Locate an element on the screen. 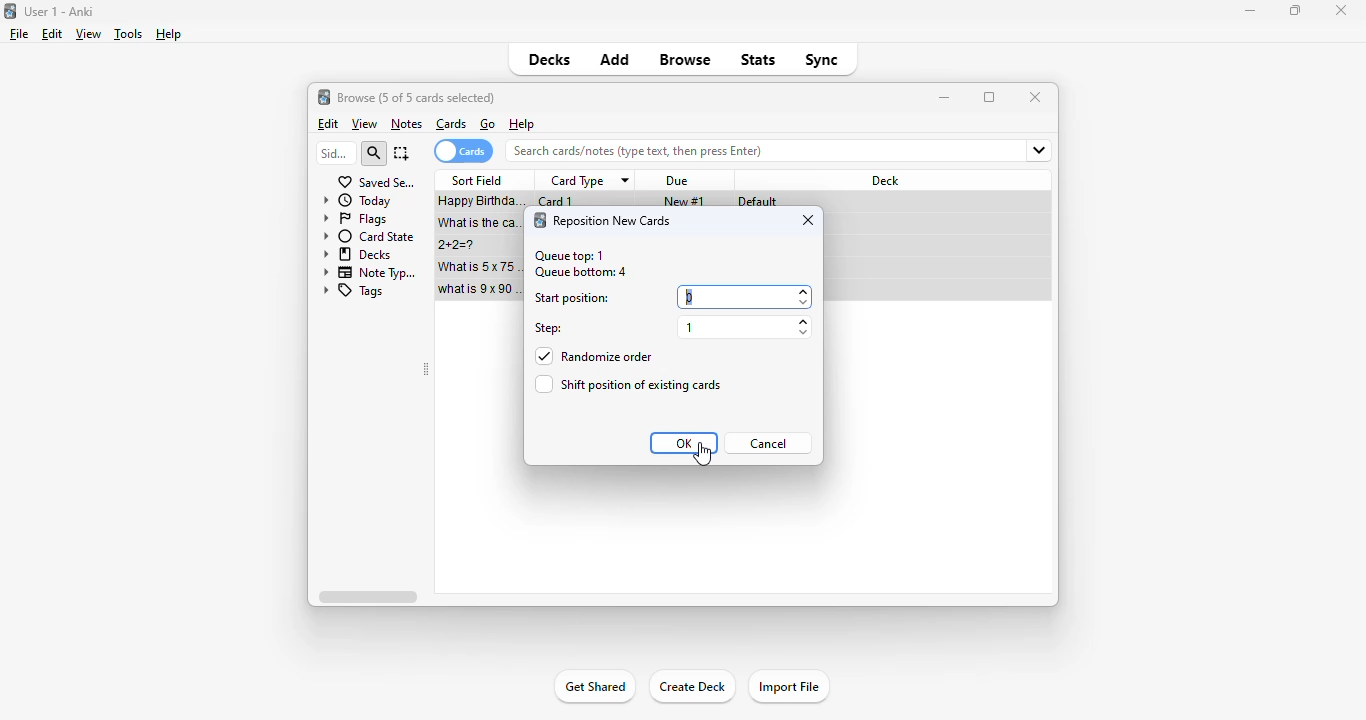 The width and height of the screenshot is (1366, 720). file is located at coordinates (19, 34).